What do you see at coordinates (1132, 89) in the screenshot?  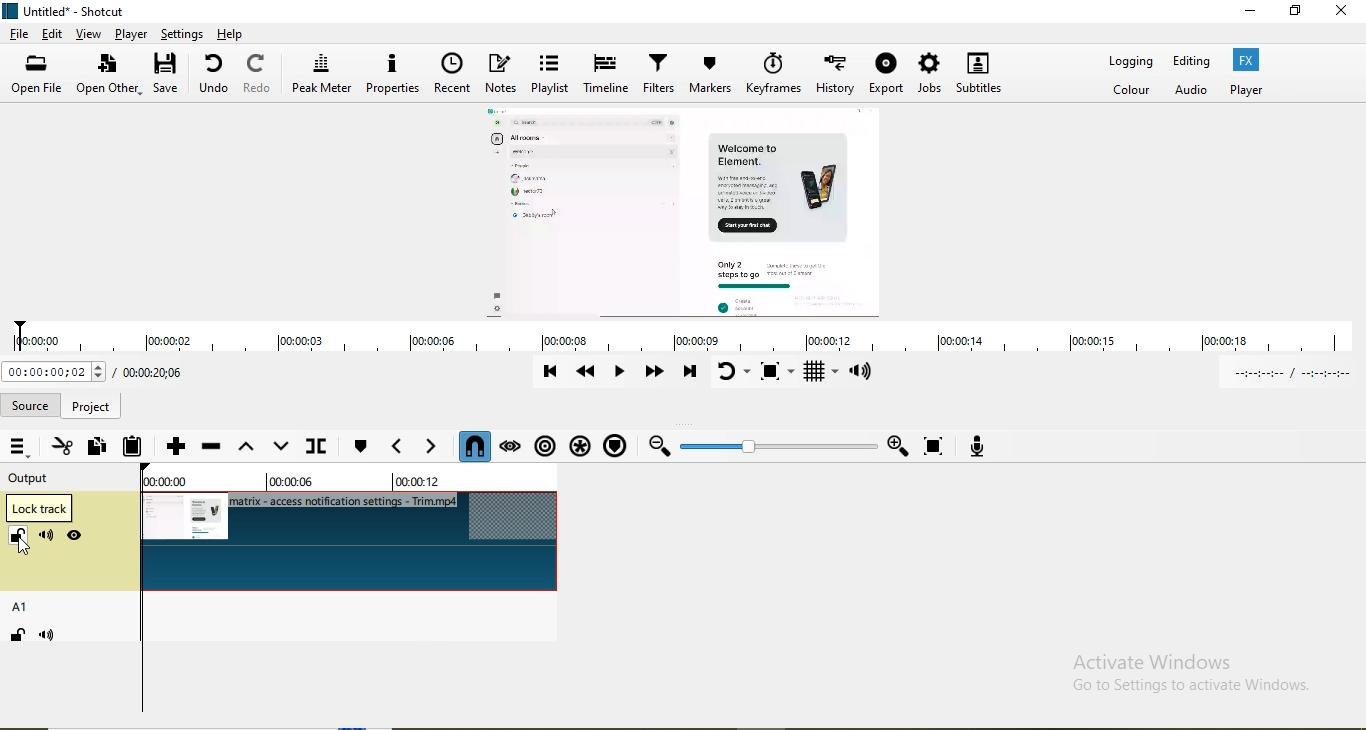 I see `Color` at bounding box center [1132, 89].